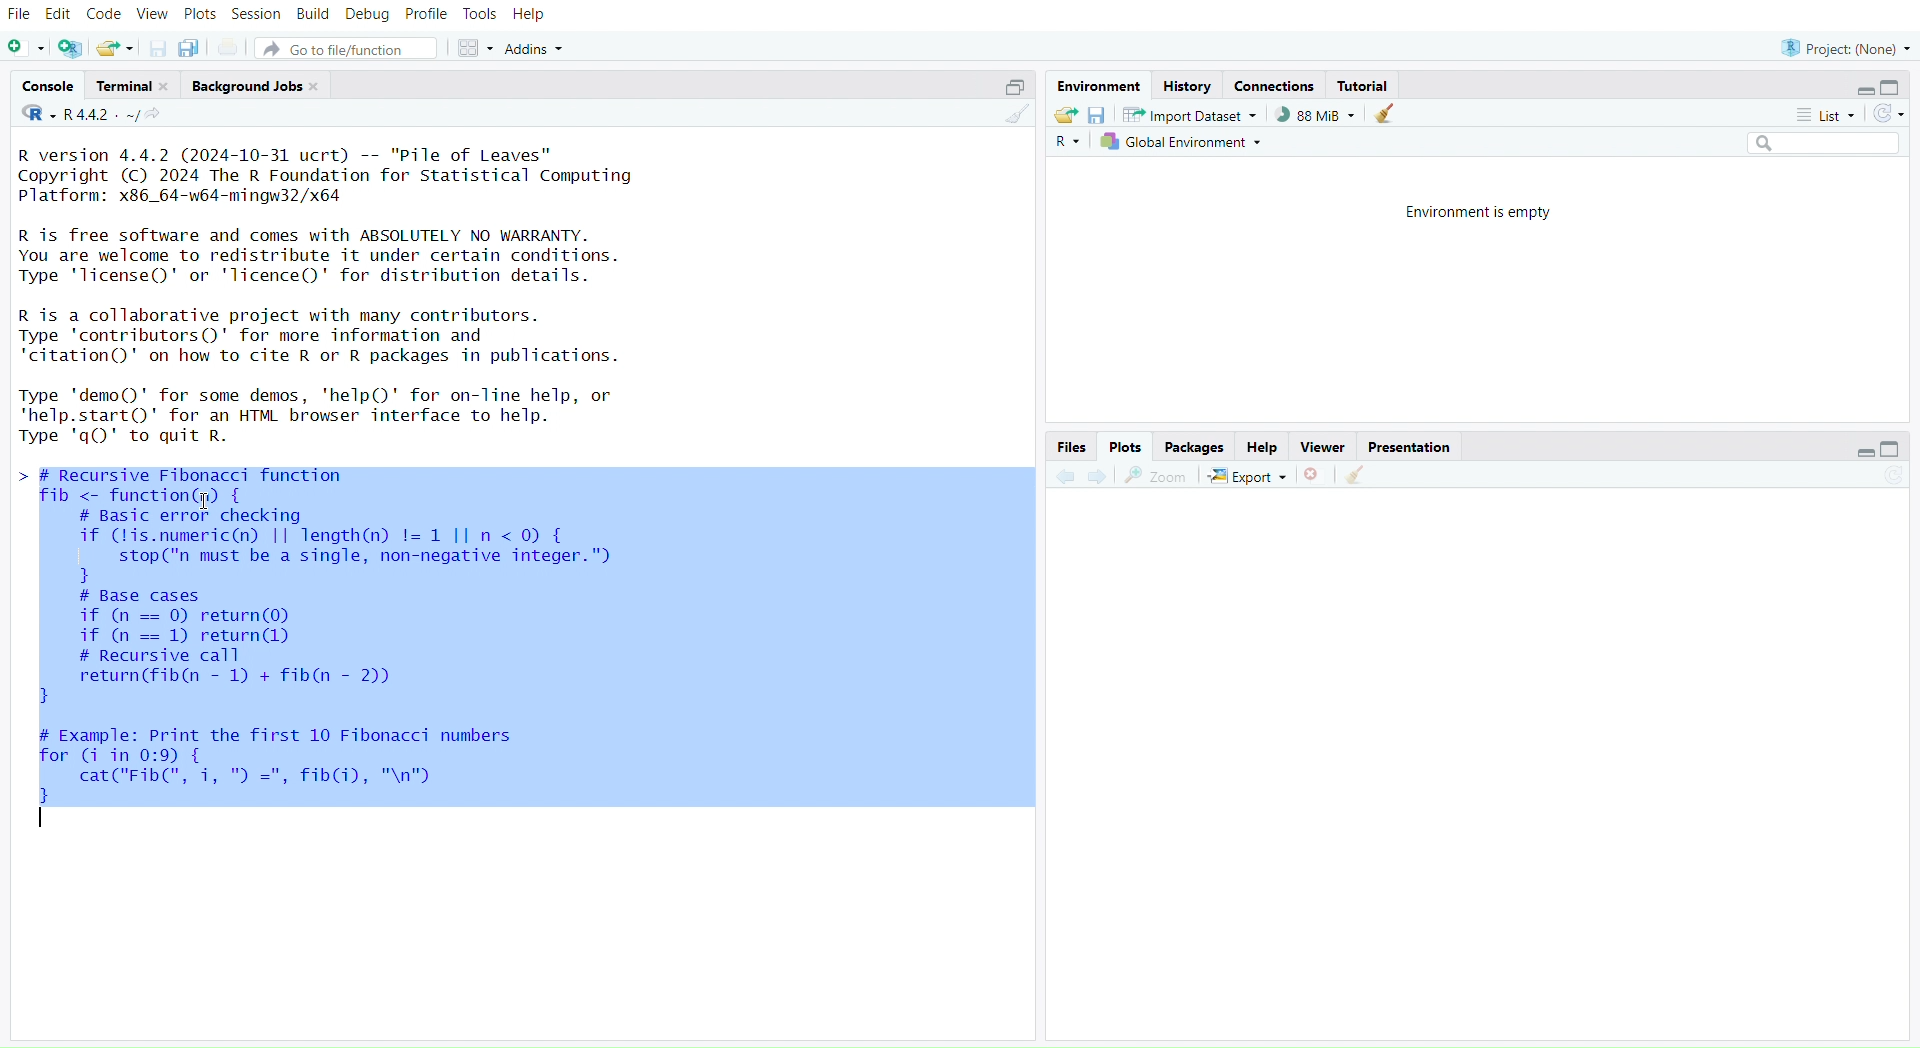  I want to click on open an existing file, so click(113, 50).